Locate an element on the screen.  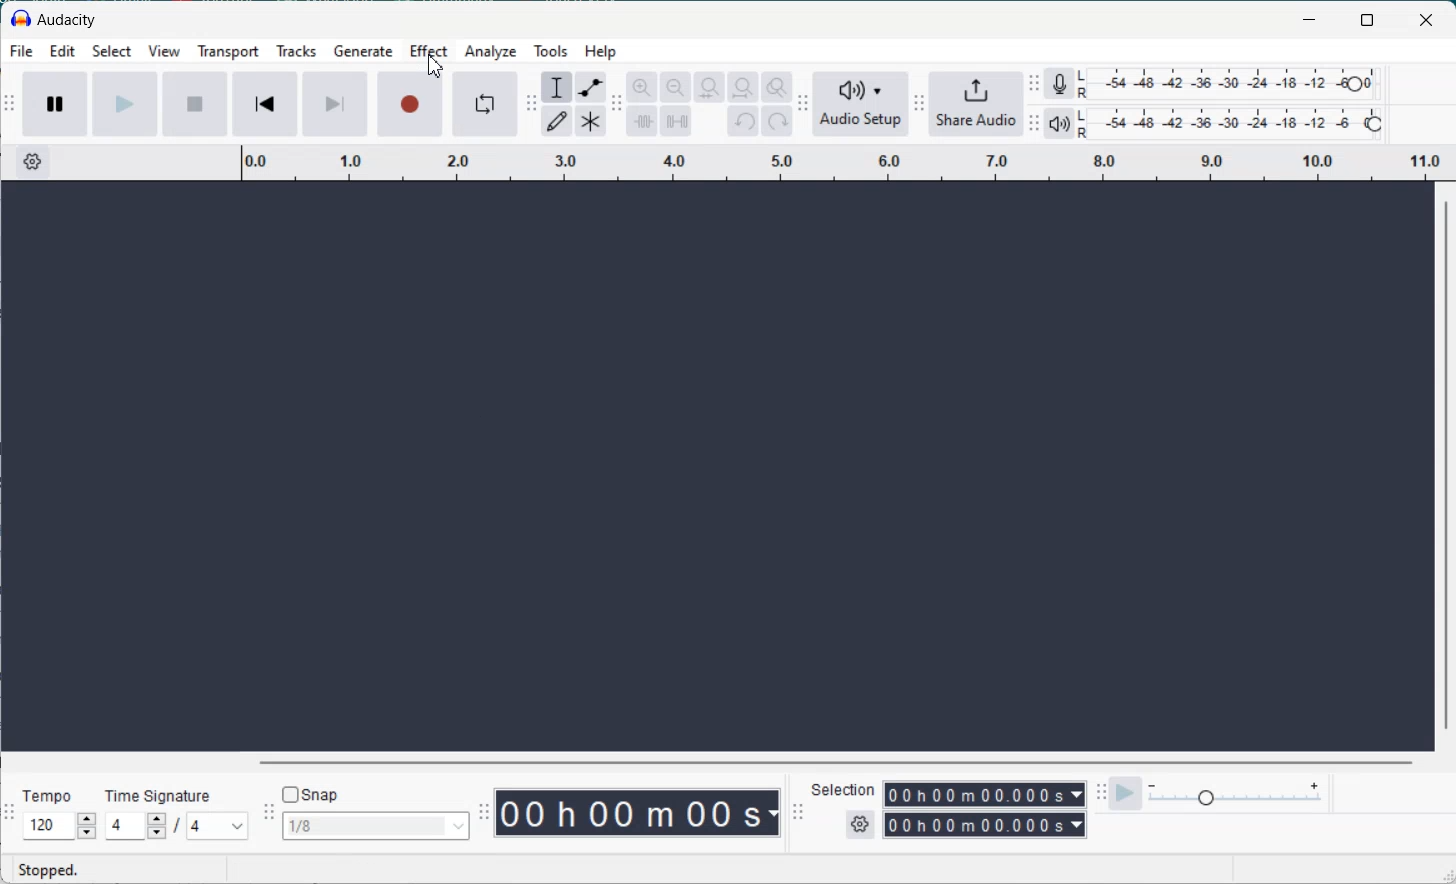
Trim outside audio selection is located at coordinates (641, 119).